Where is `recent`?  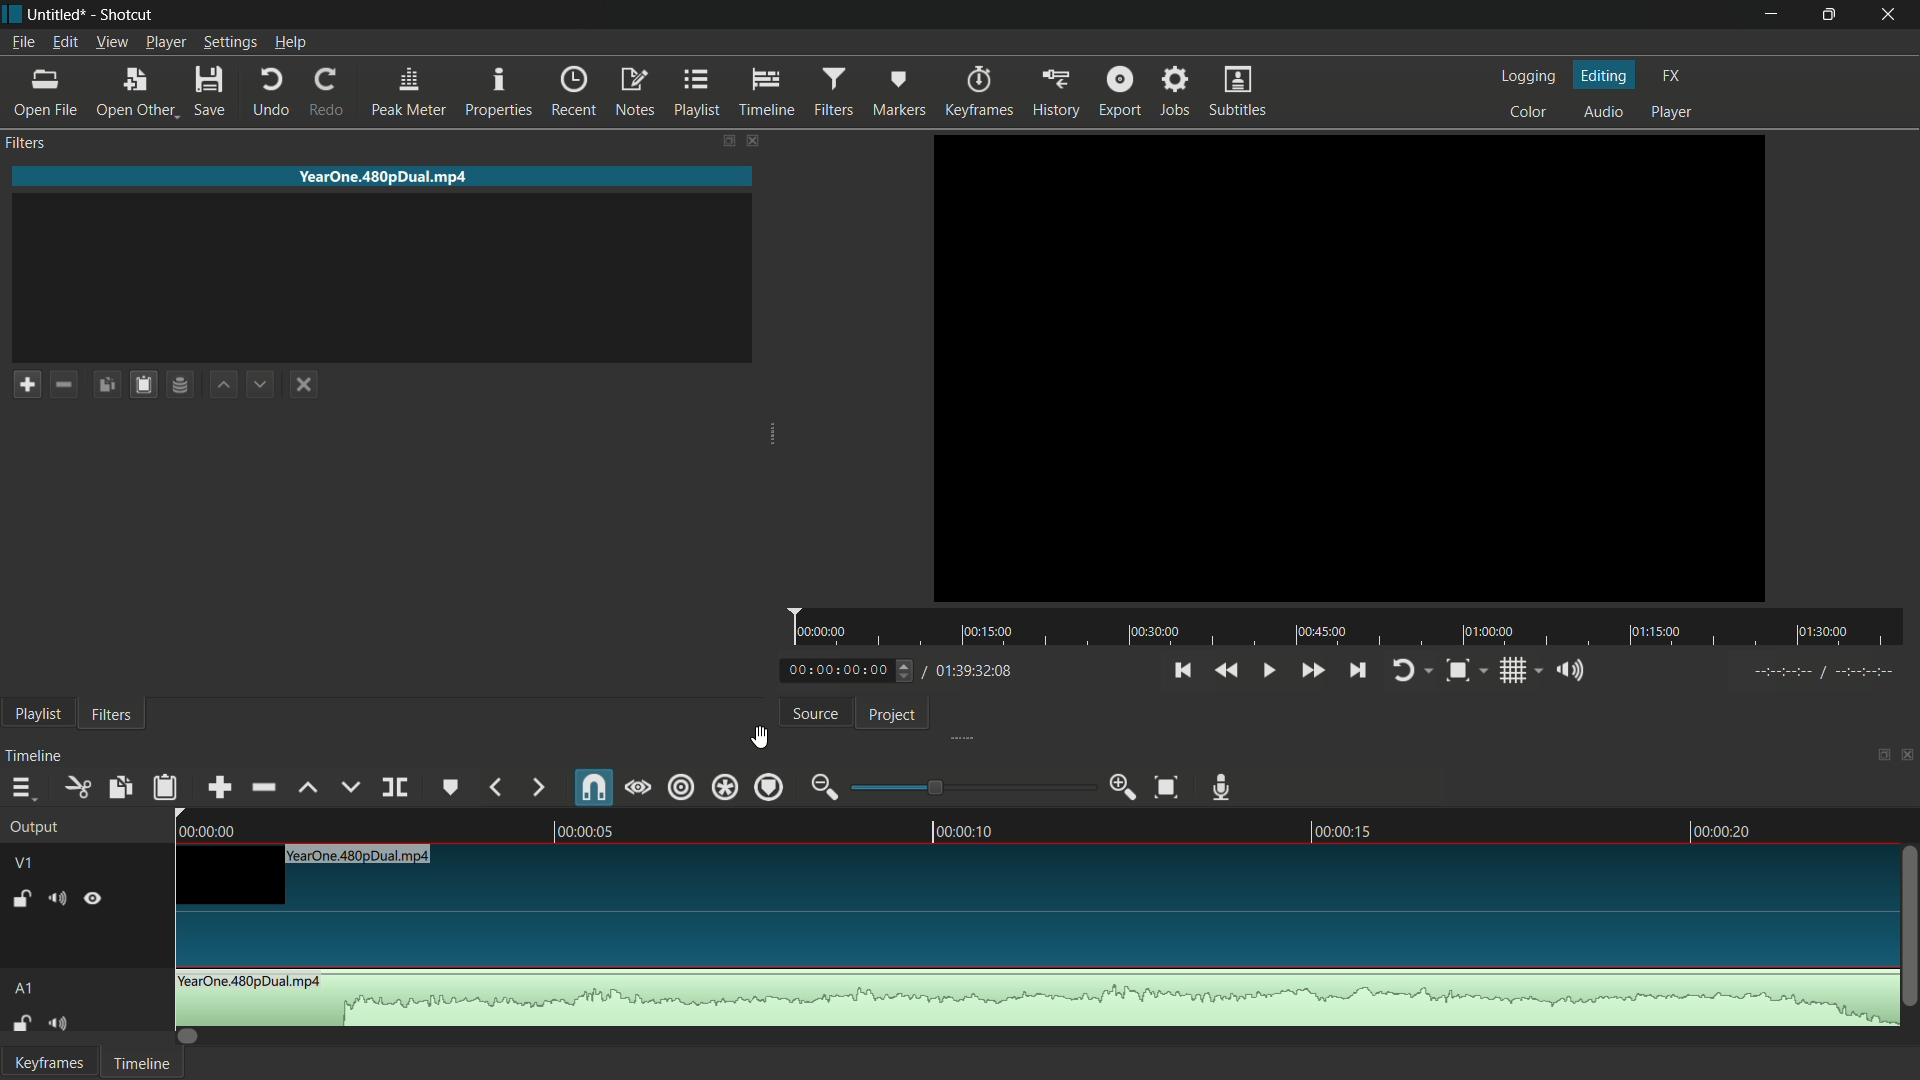 recent is located at coordinates (572, 93).